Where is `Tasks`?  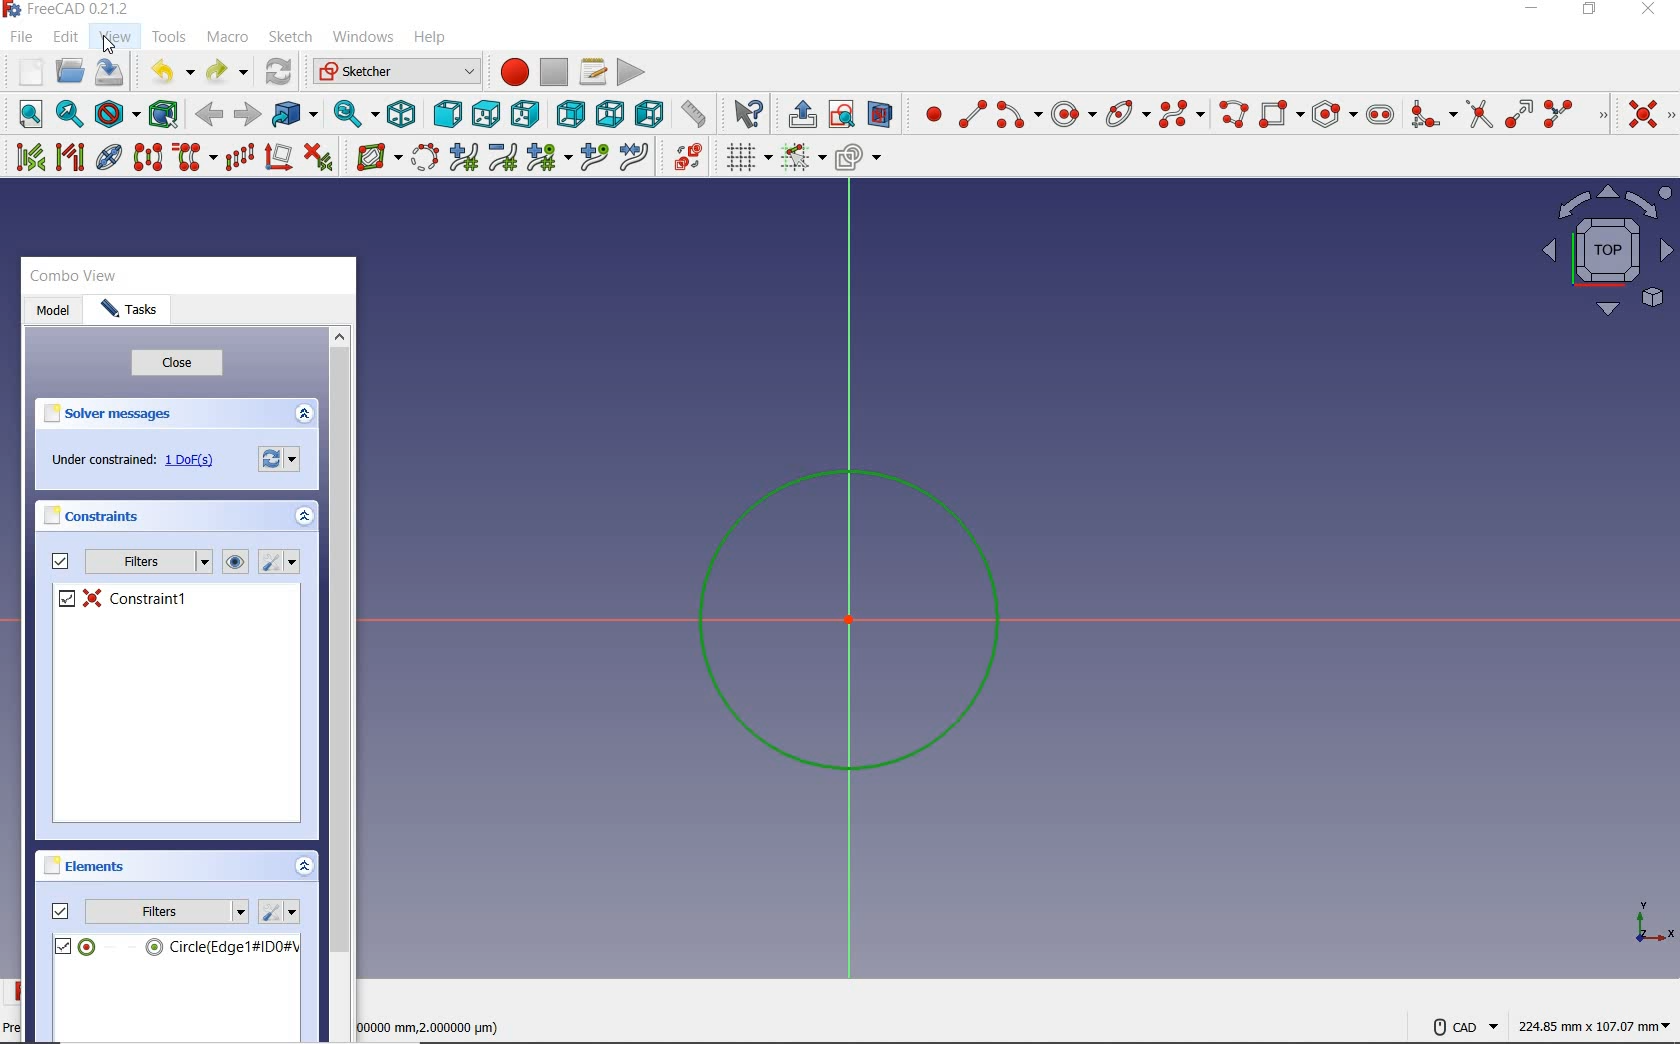
Tasks is located at coordinates (125, 310).